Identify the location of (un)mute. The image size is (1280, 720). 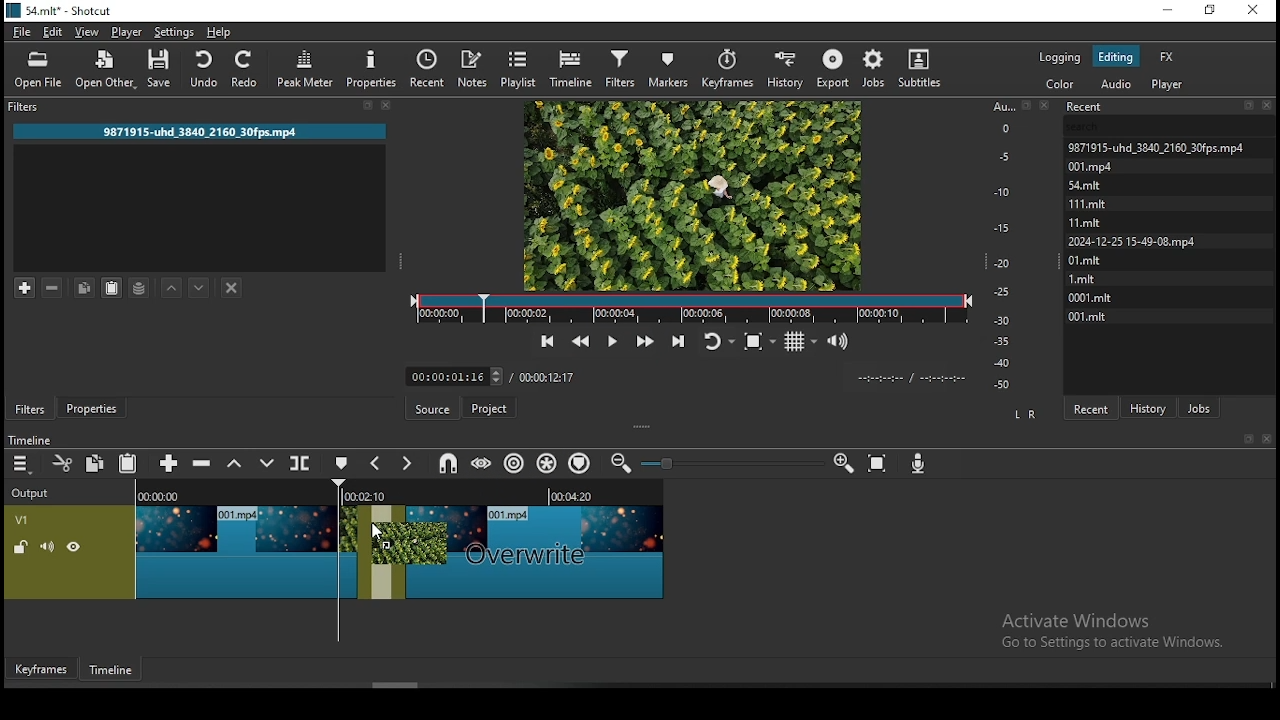
(47, 546).